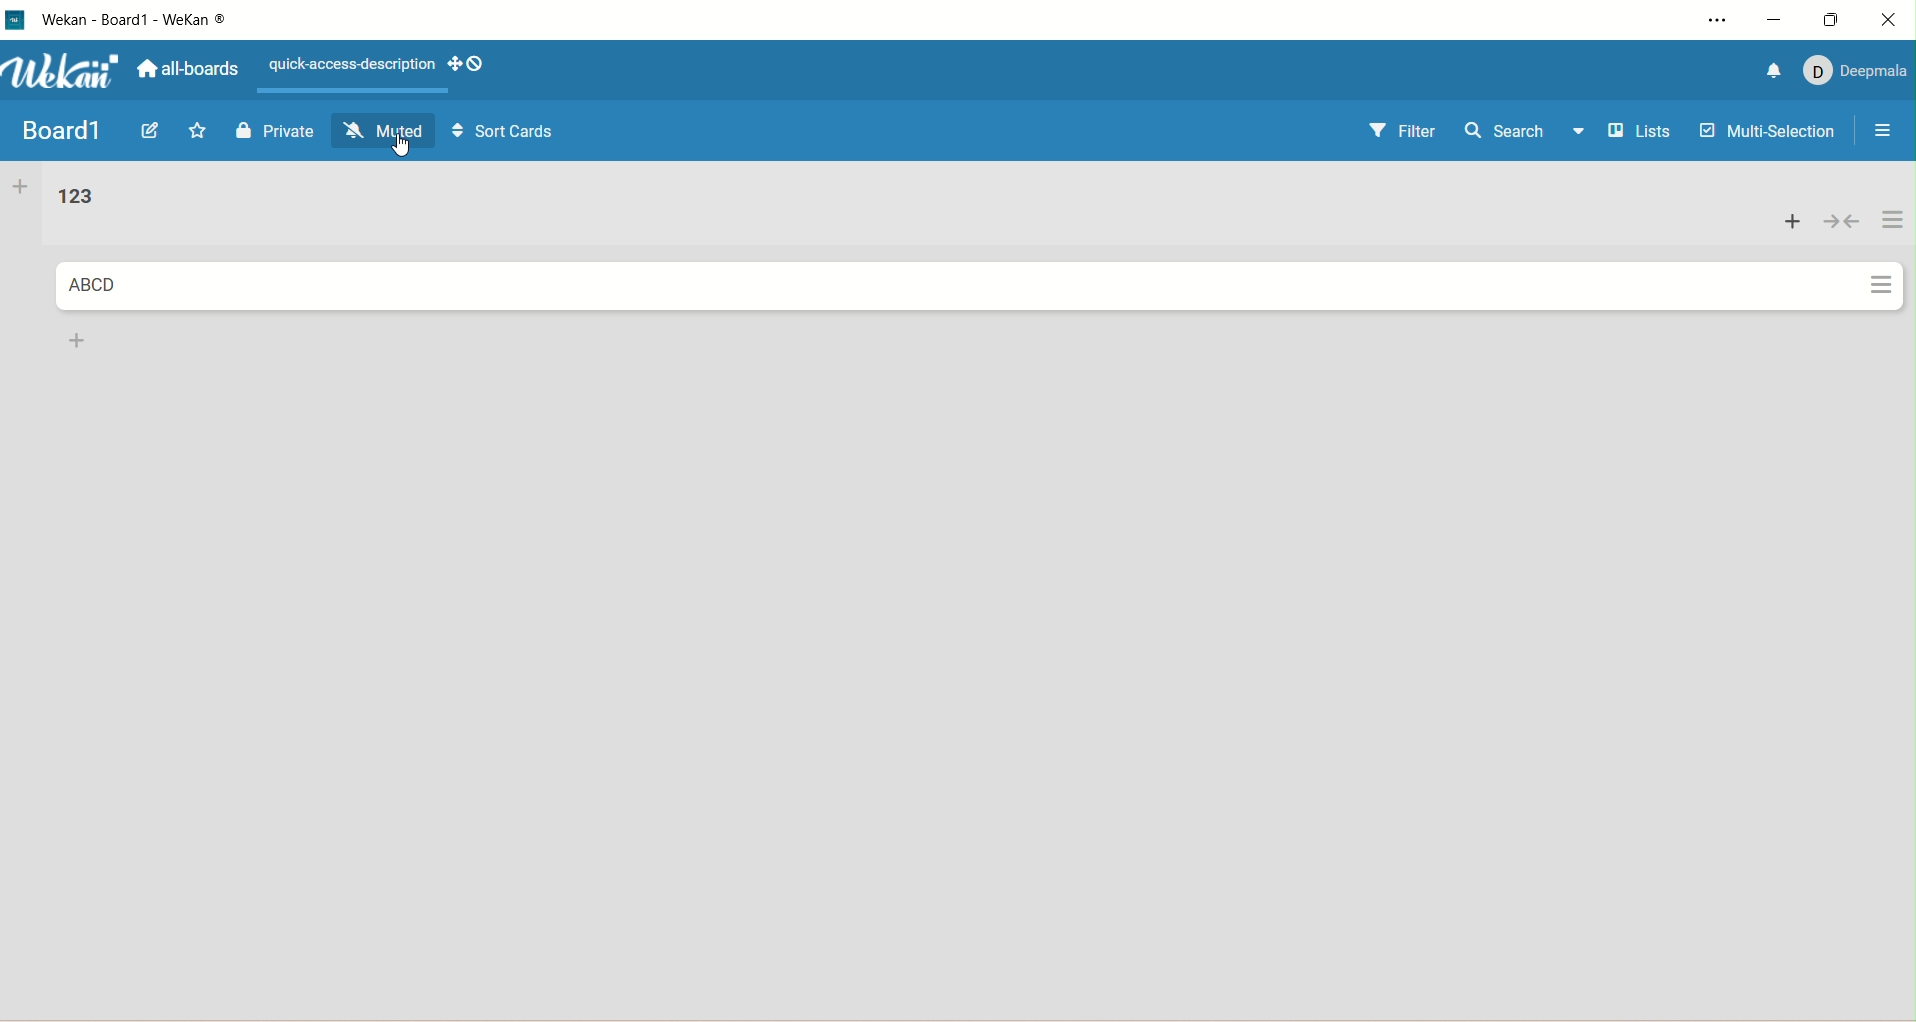  Describe the element at coordinates (92, 286) in the screenshot. I see `card title` at that location.